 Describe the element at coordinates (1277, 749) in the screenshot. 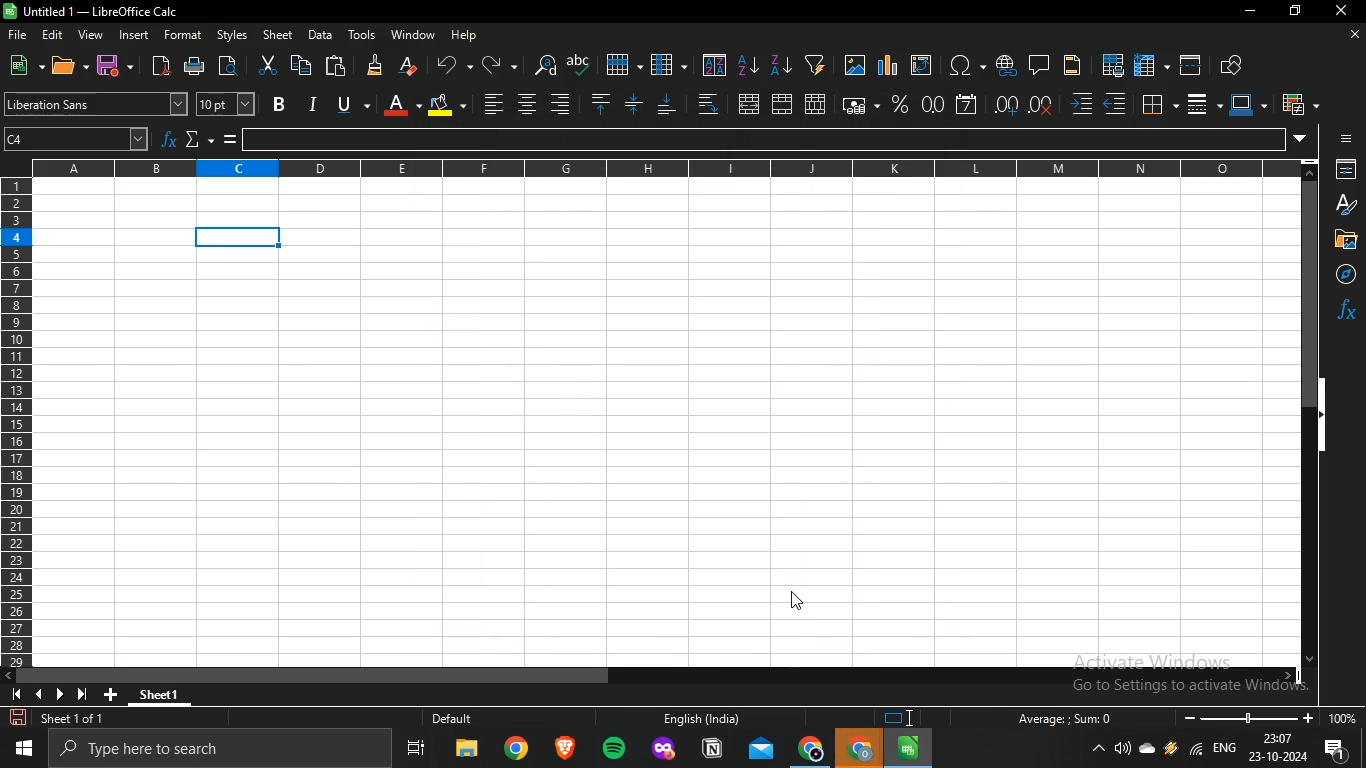

I see `date and time` at that location.